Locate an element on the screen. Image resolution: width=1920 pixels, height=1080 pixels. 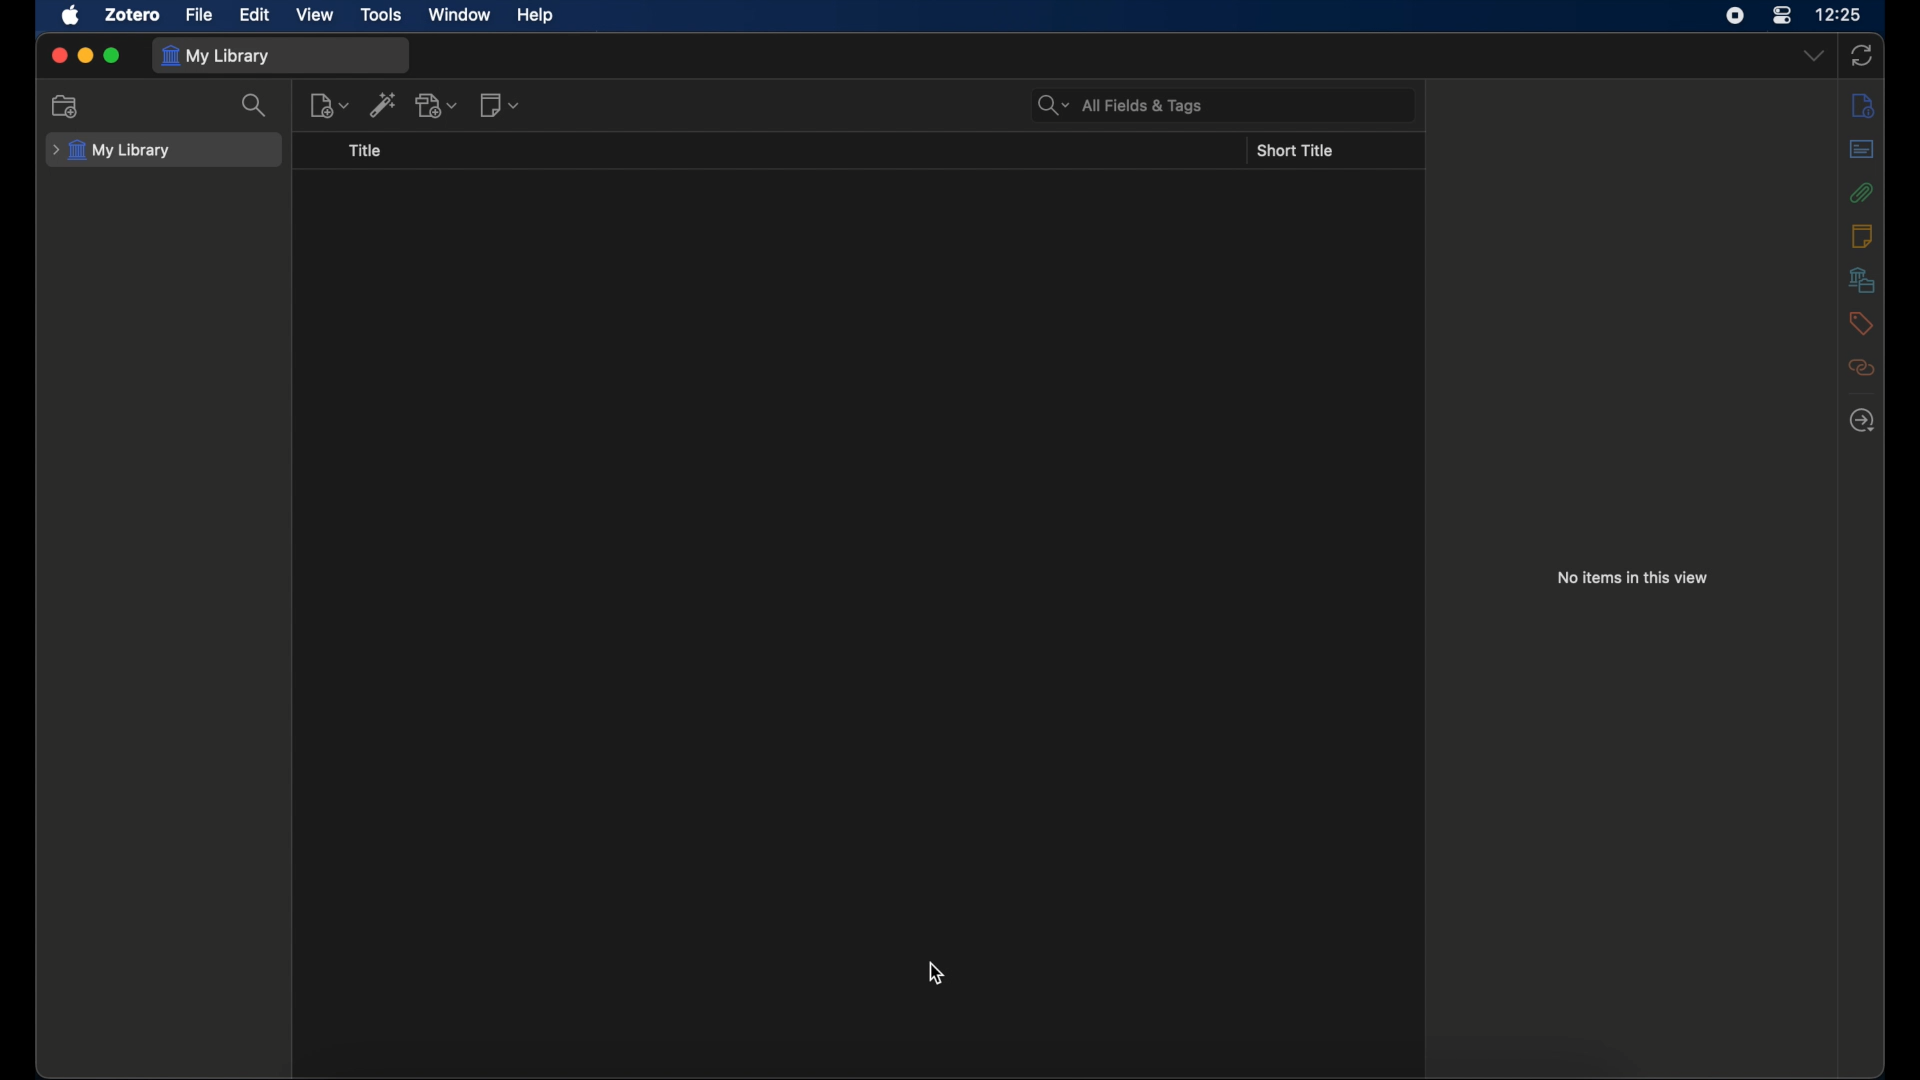
related is located at coordinates (1862, 368).